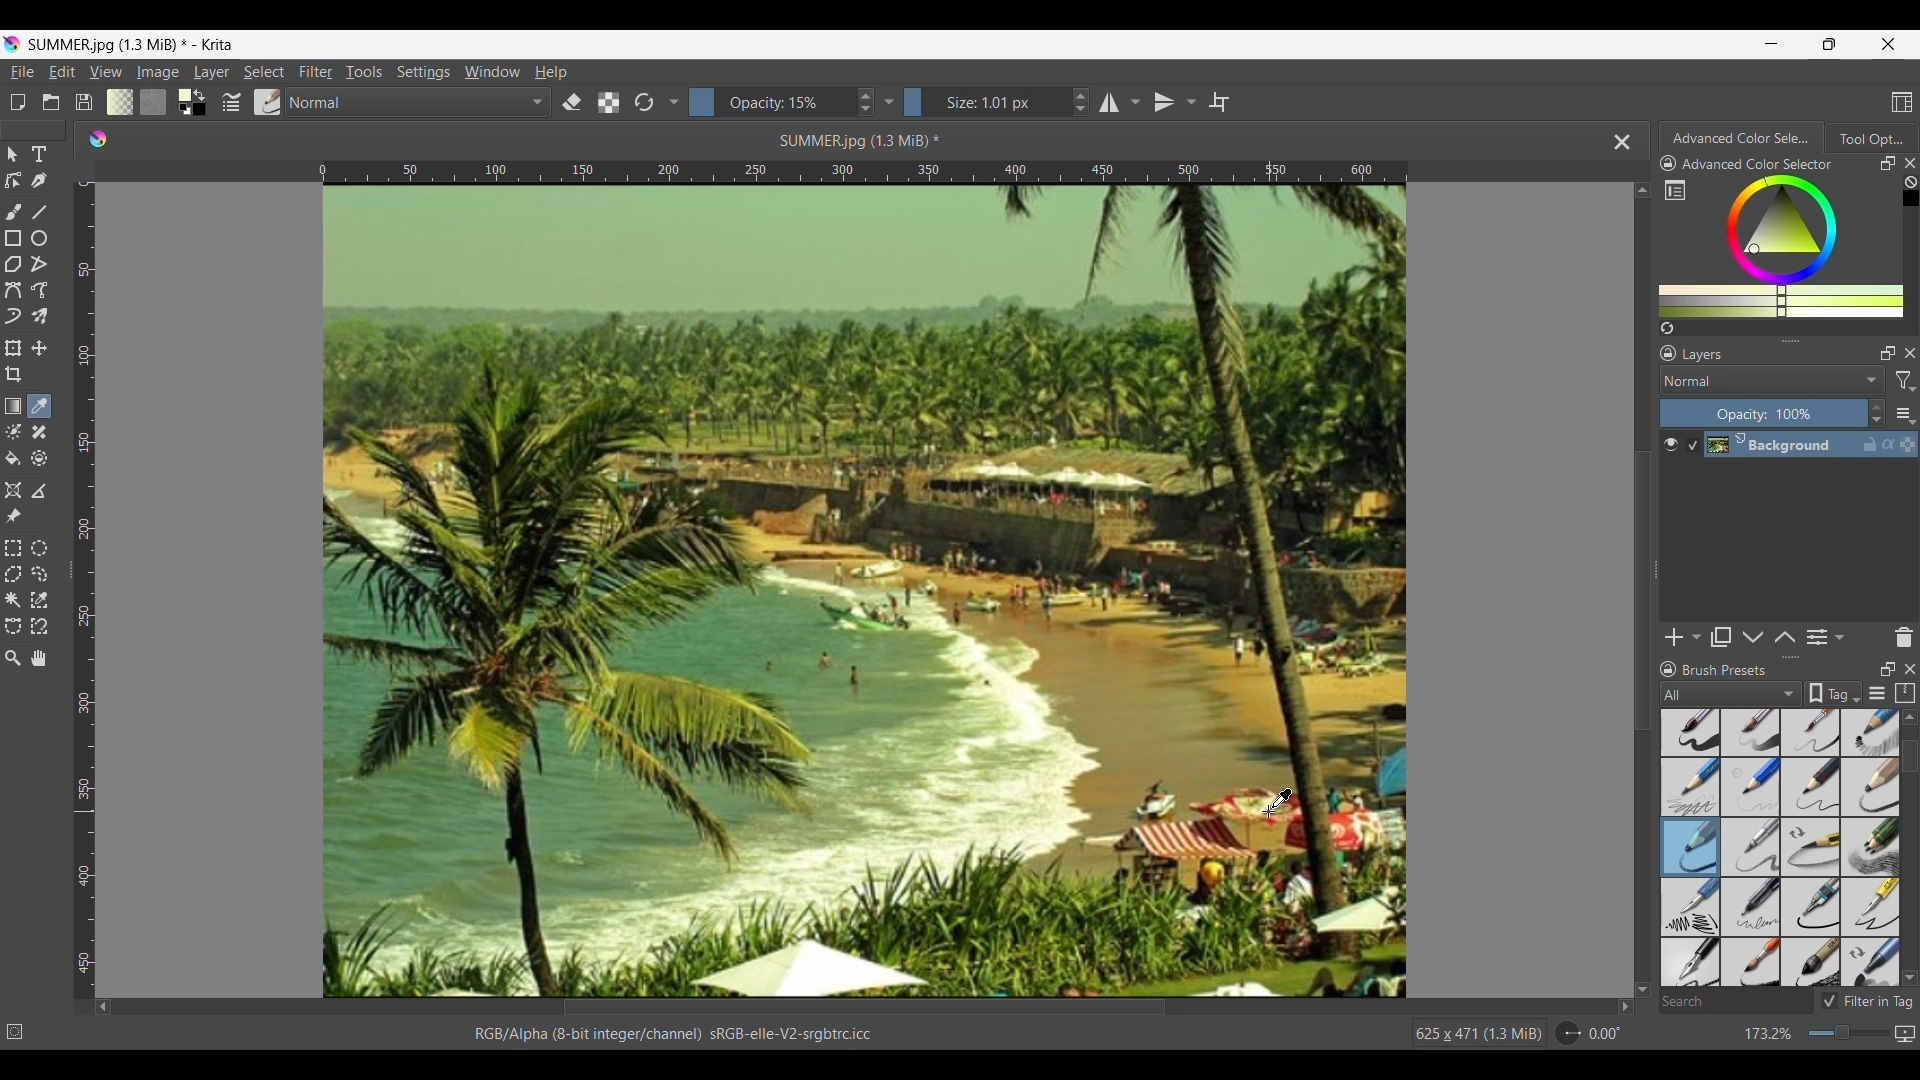 The height and width of the screenshot is (1080, 1920). What do you see at coordinates (863, 171) in the screenshot?
I see `Horizontal scale` at bounding box center [863, 171].